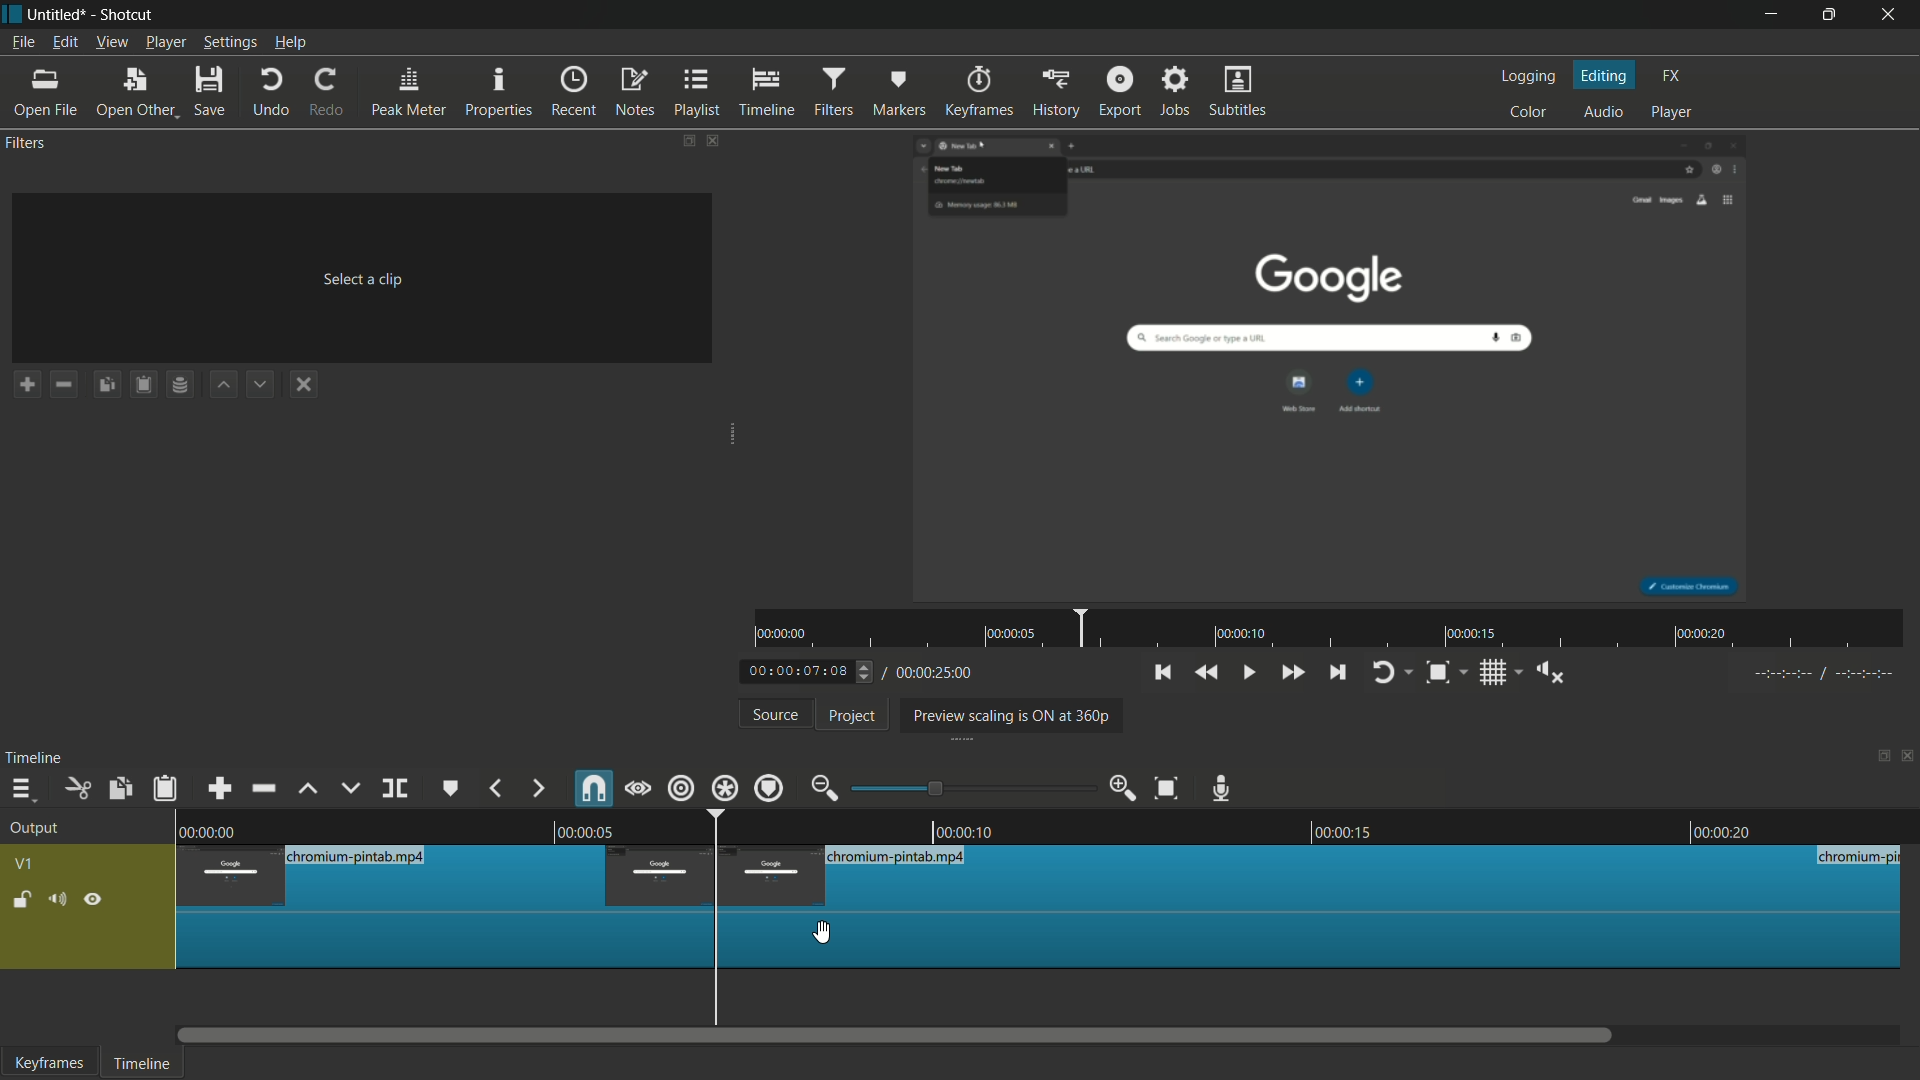  What do you see at coordinates (169, 789) in the screenshot?
I see `paste` at bounding box center [169, 789].